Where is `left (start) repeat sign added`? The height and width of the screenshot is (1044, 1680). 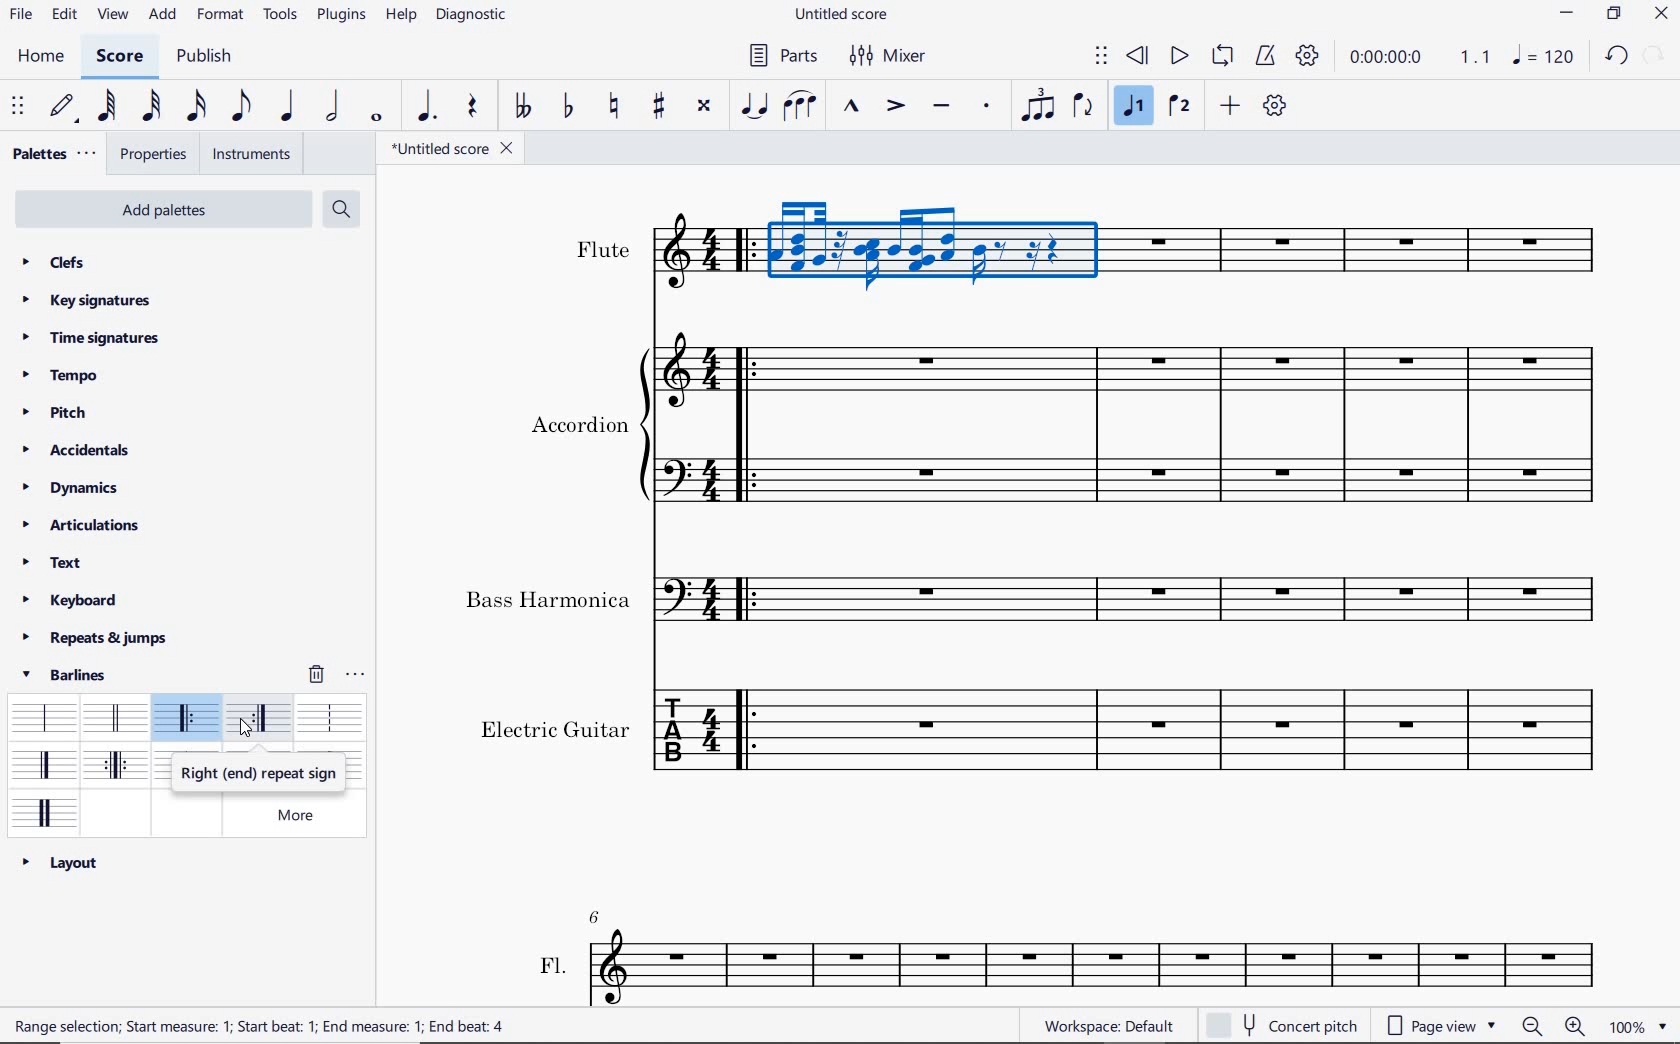 left (start) repeat sign added is located at coordinates (747, 597).